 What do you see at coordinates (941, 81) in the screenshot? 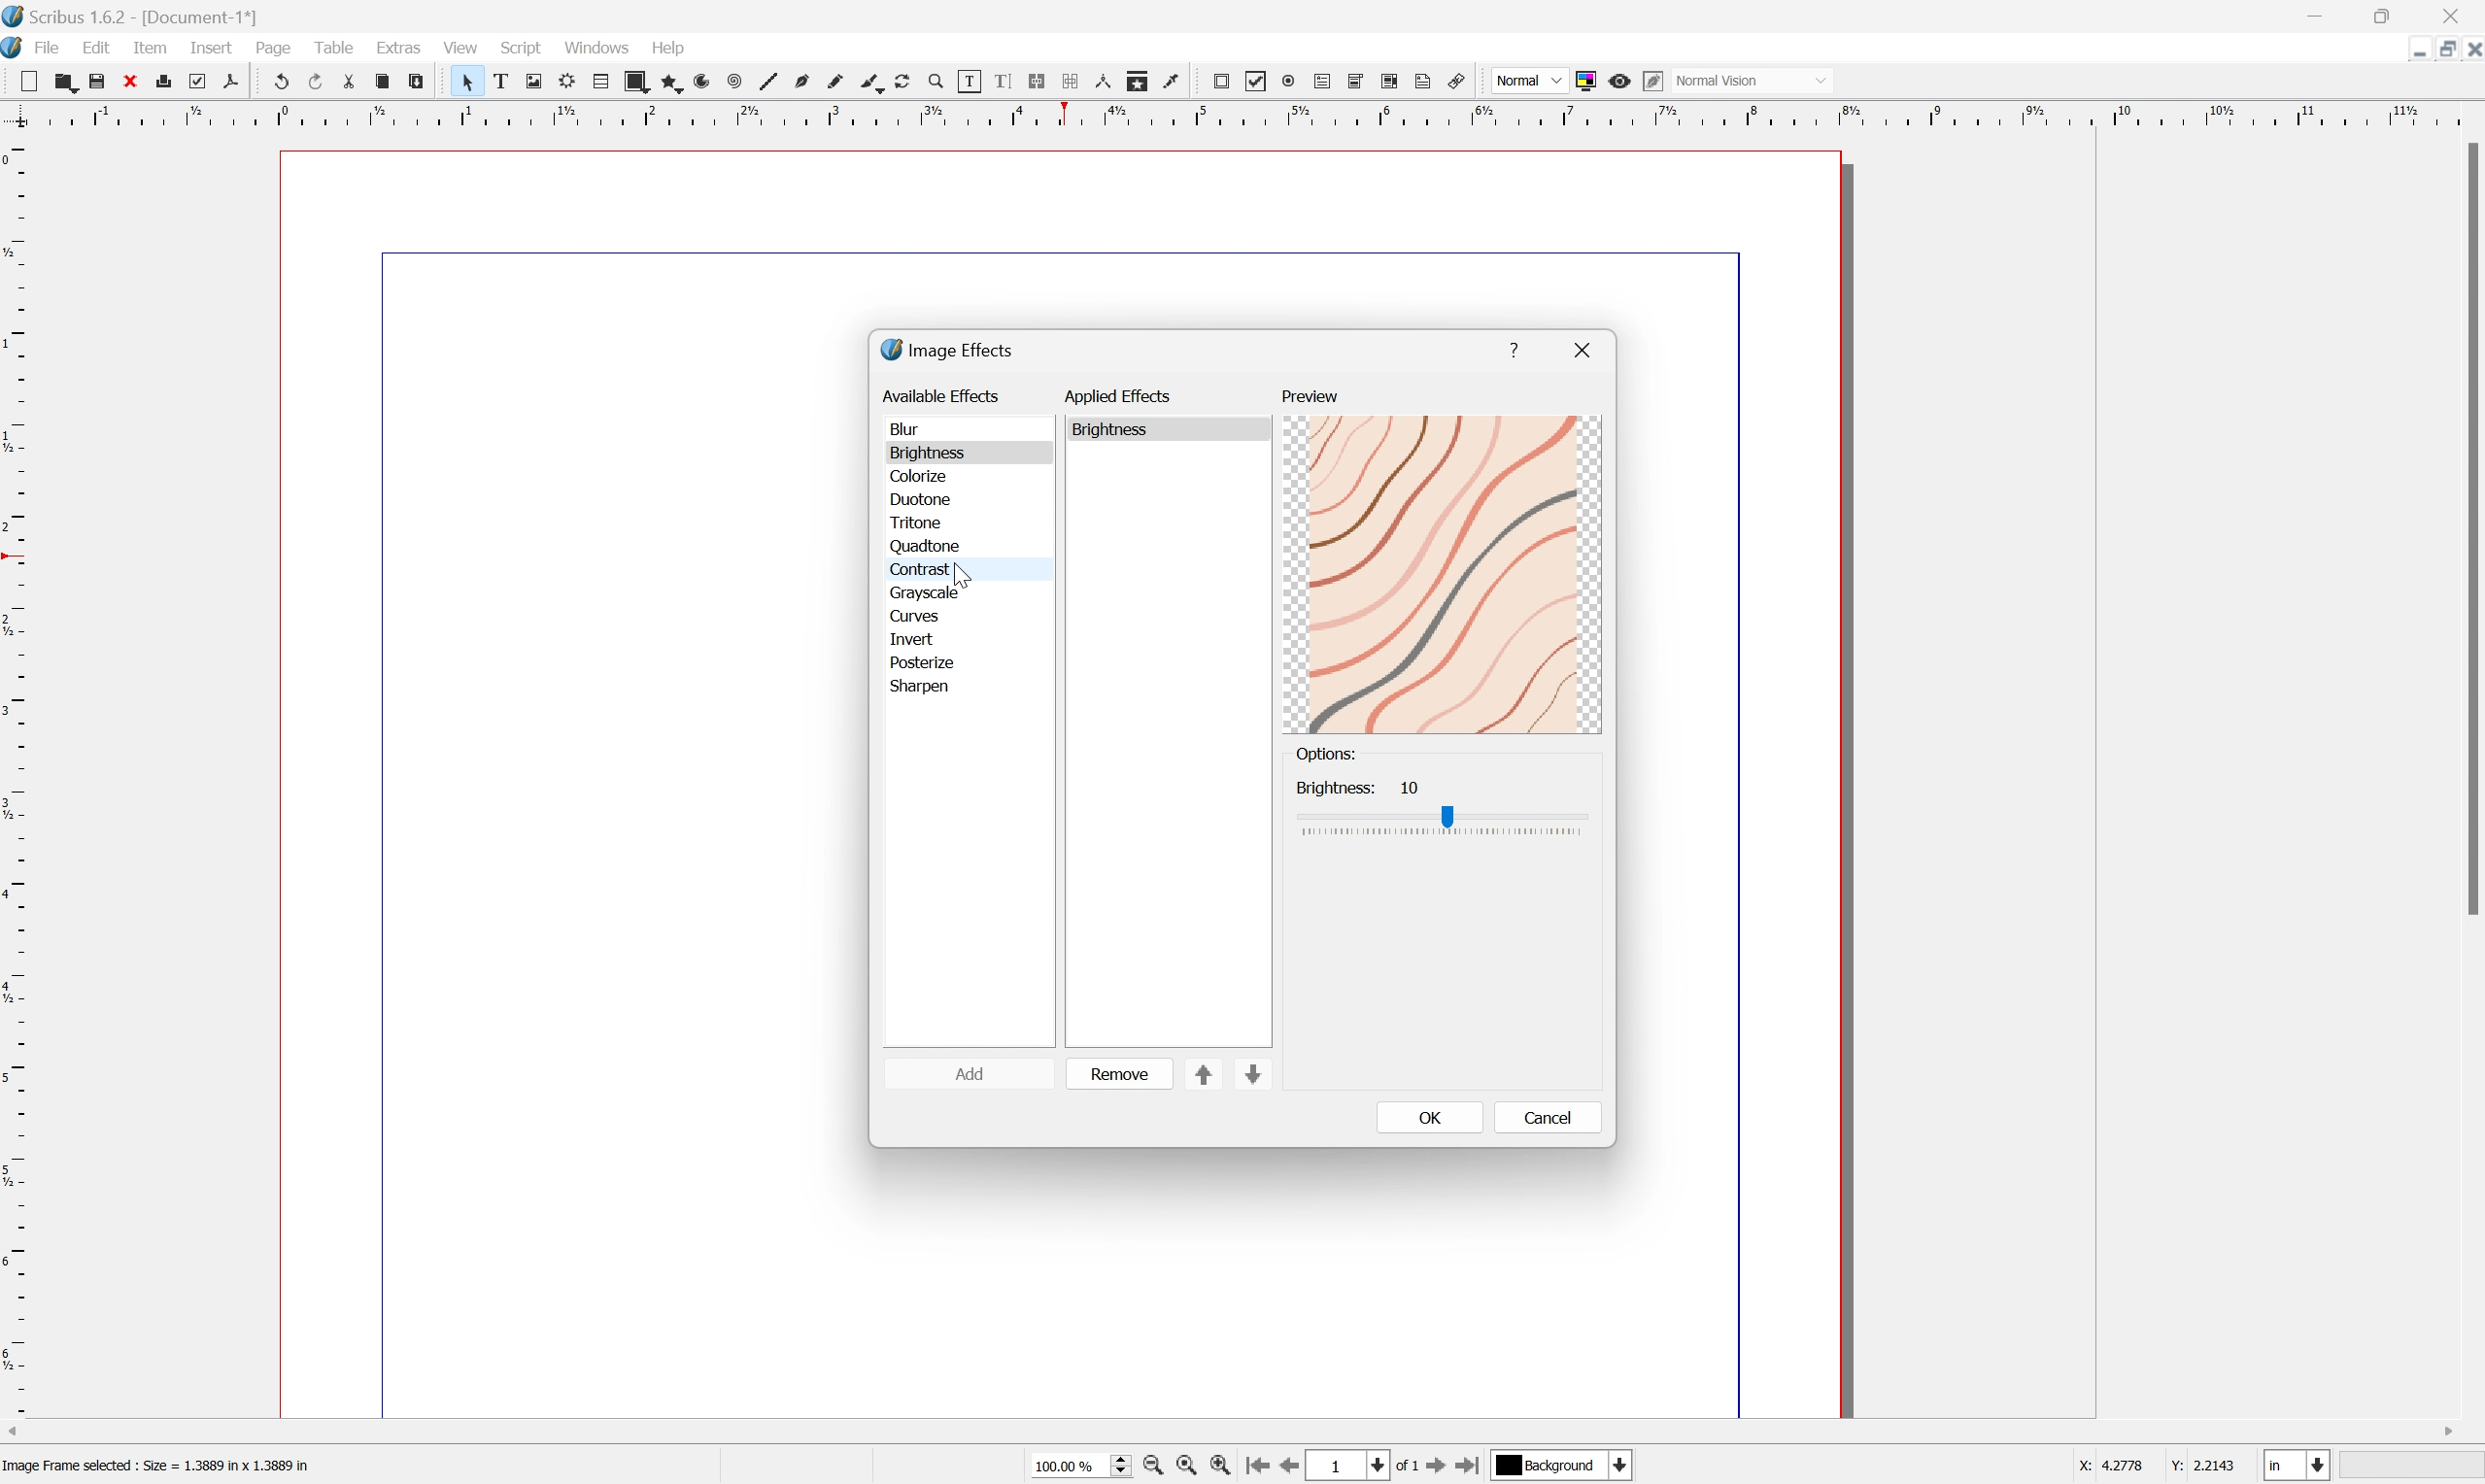
I see `Zoom in or out` at bounding box center [941, 81].